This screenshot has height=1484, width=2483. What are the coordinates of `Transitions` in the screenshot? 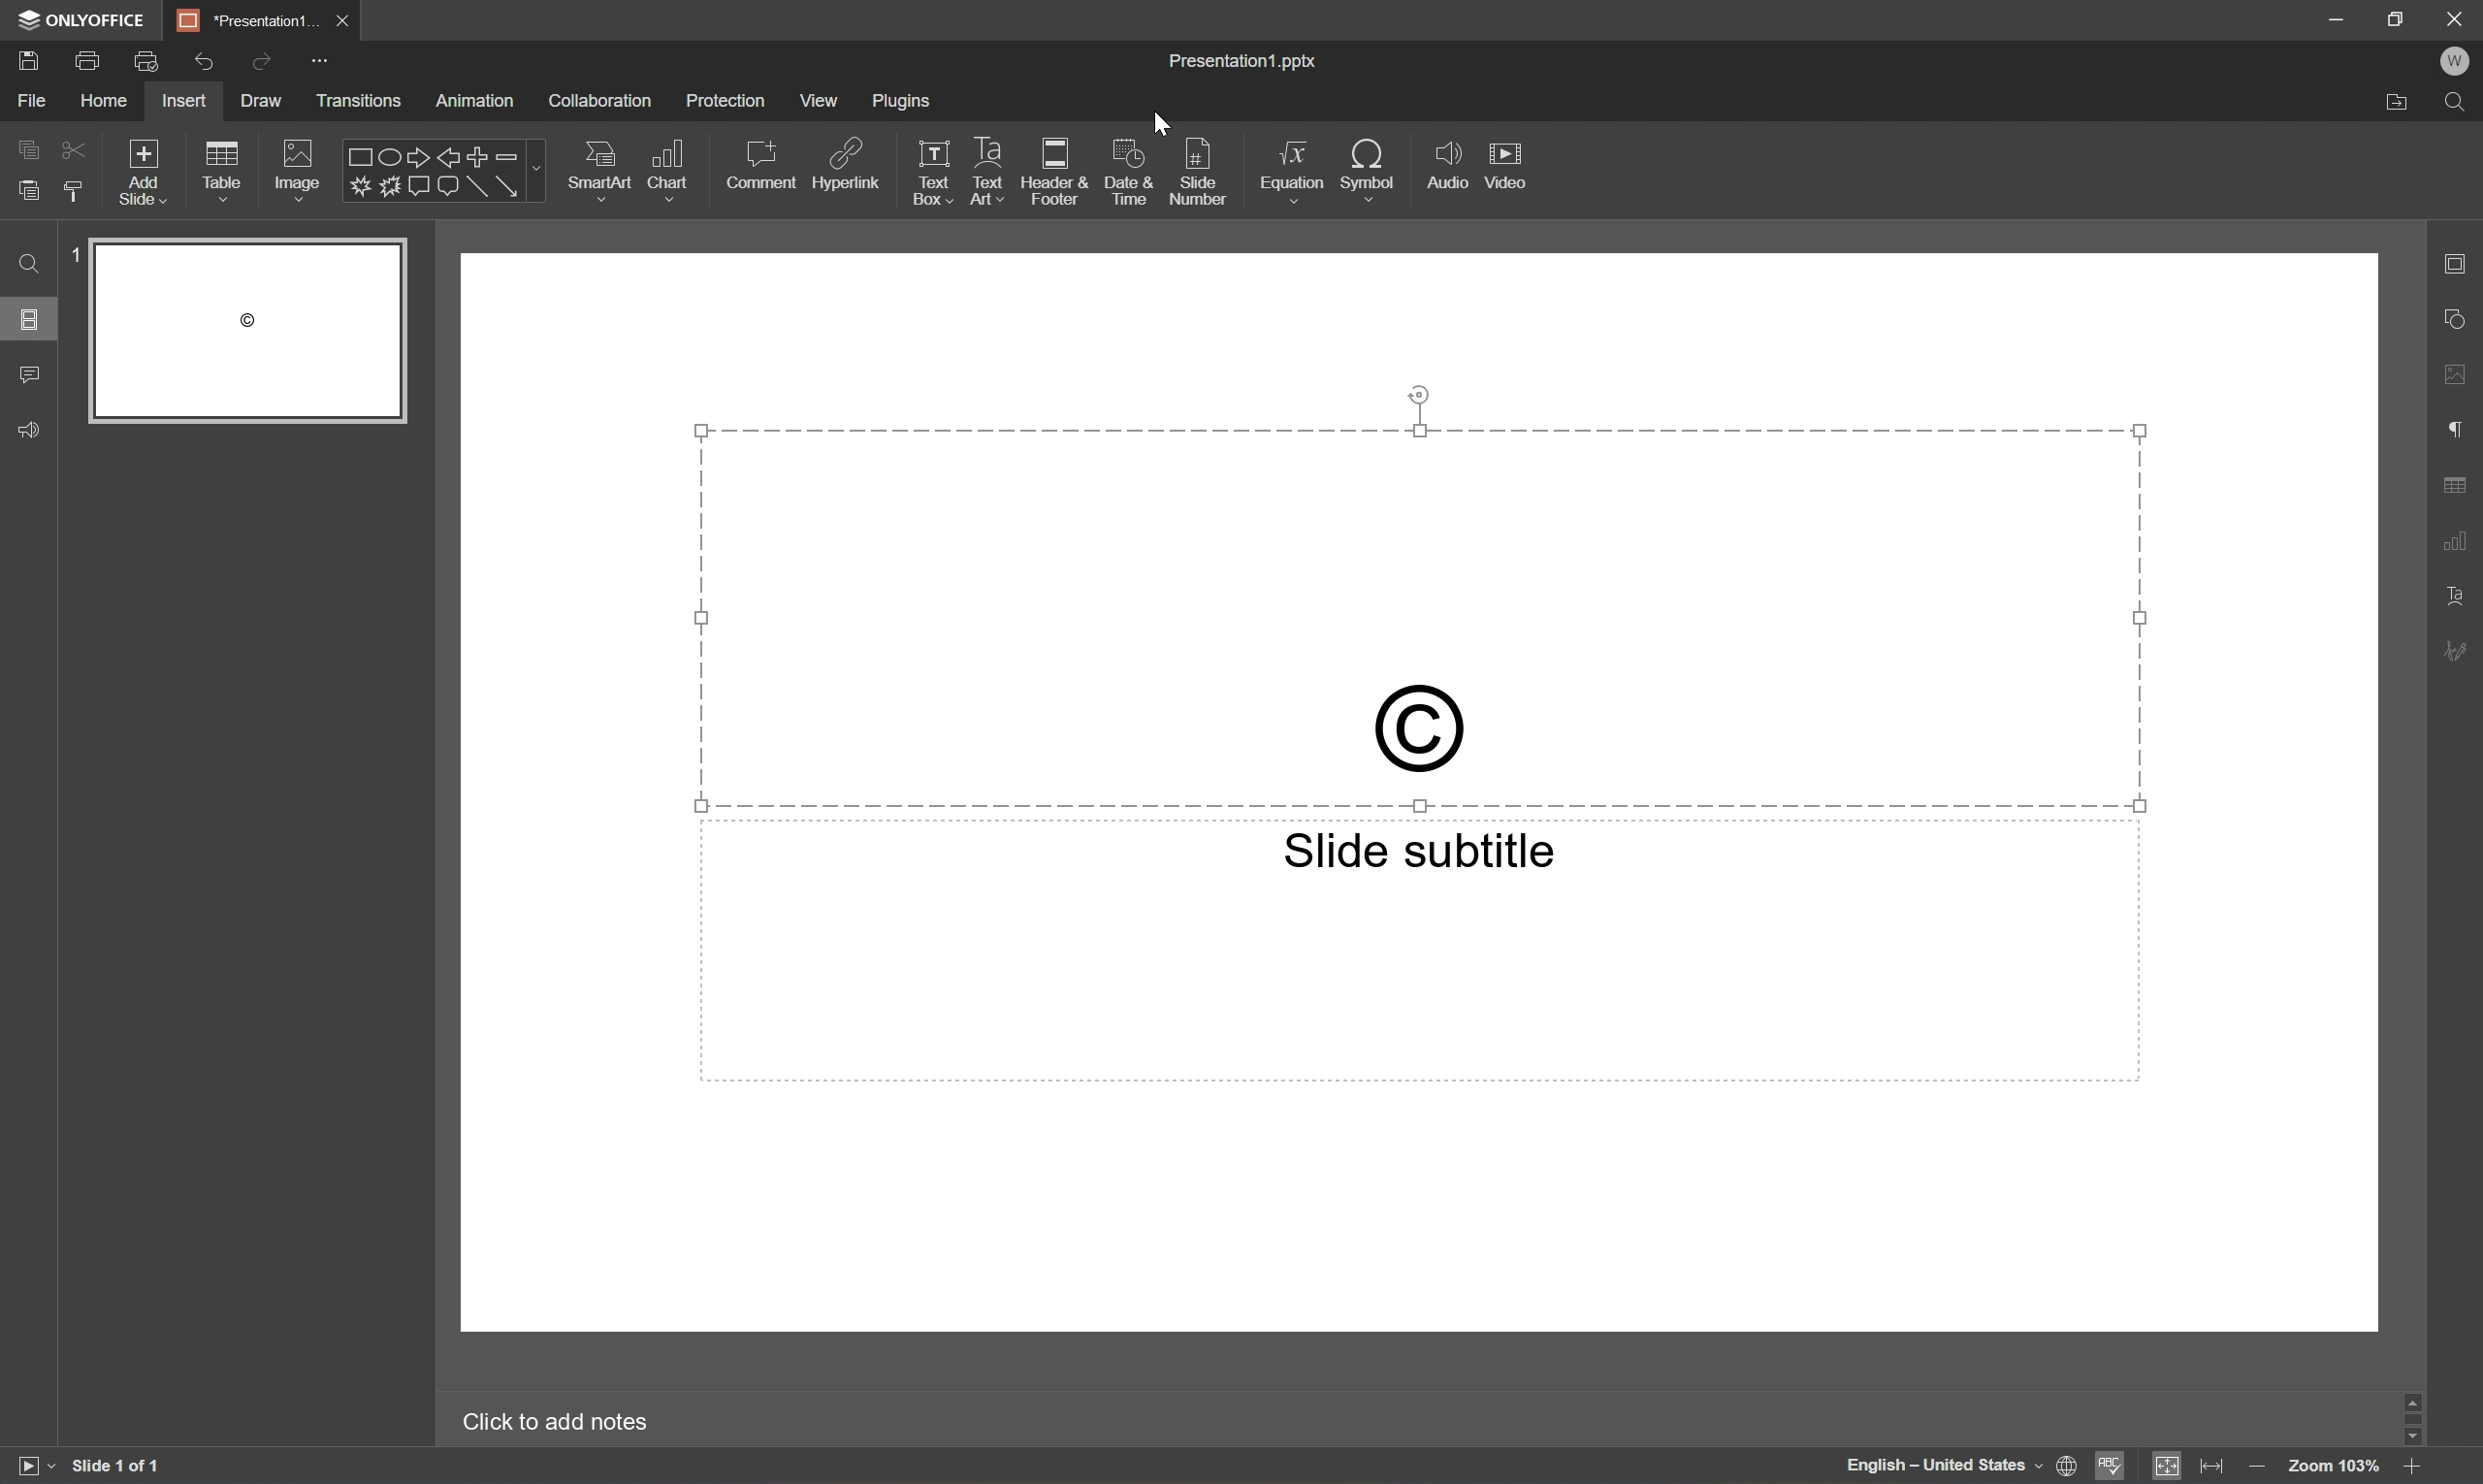 It's located at (359, 102).